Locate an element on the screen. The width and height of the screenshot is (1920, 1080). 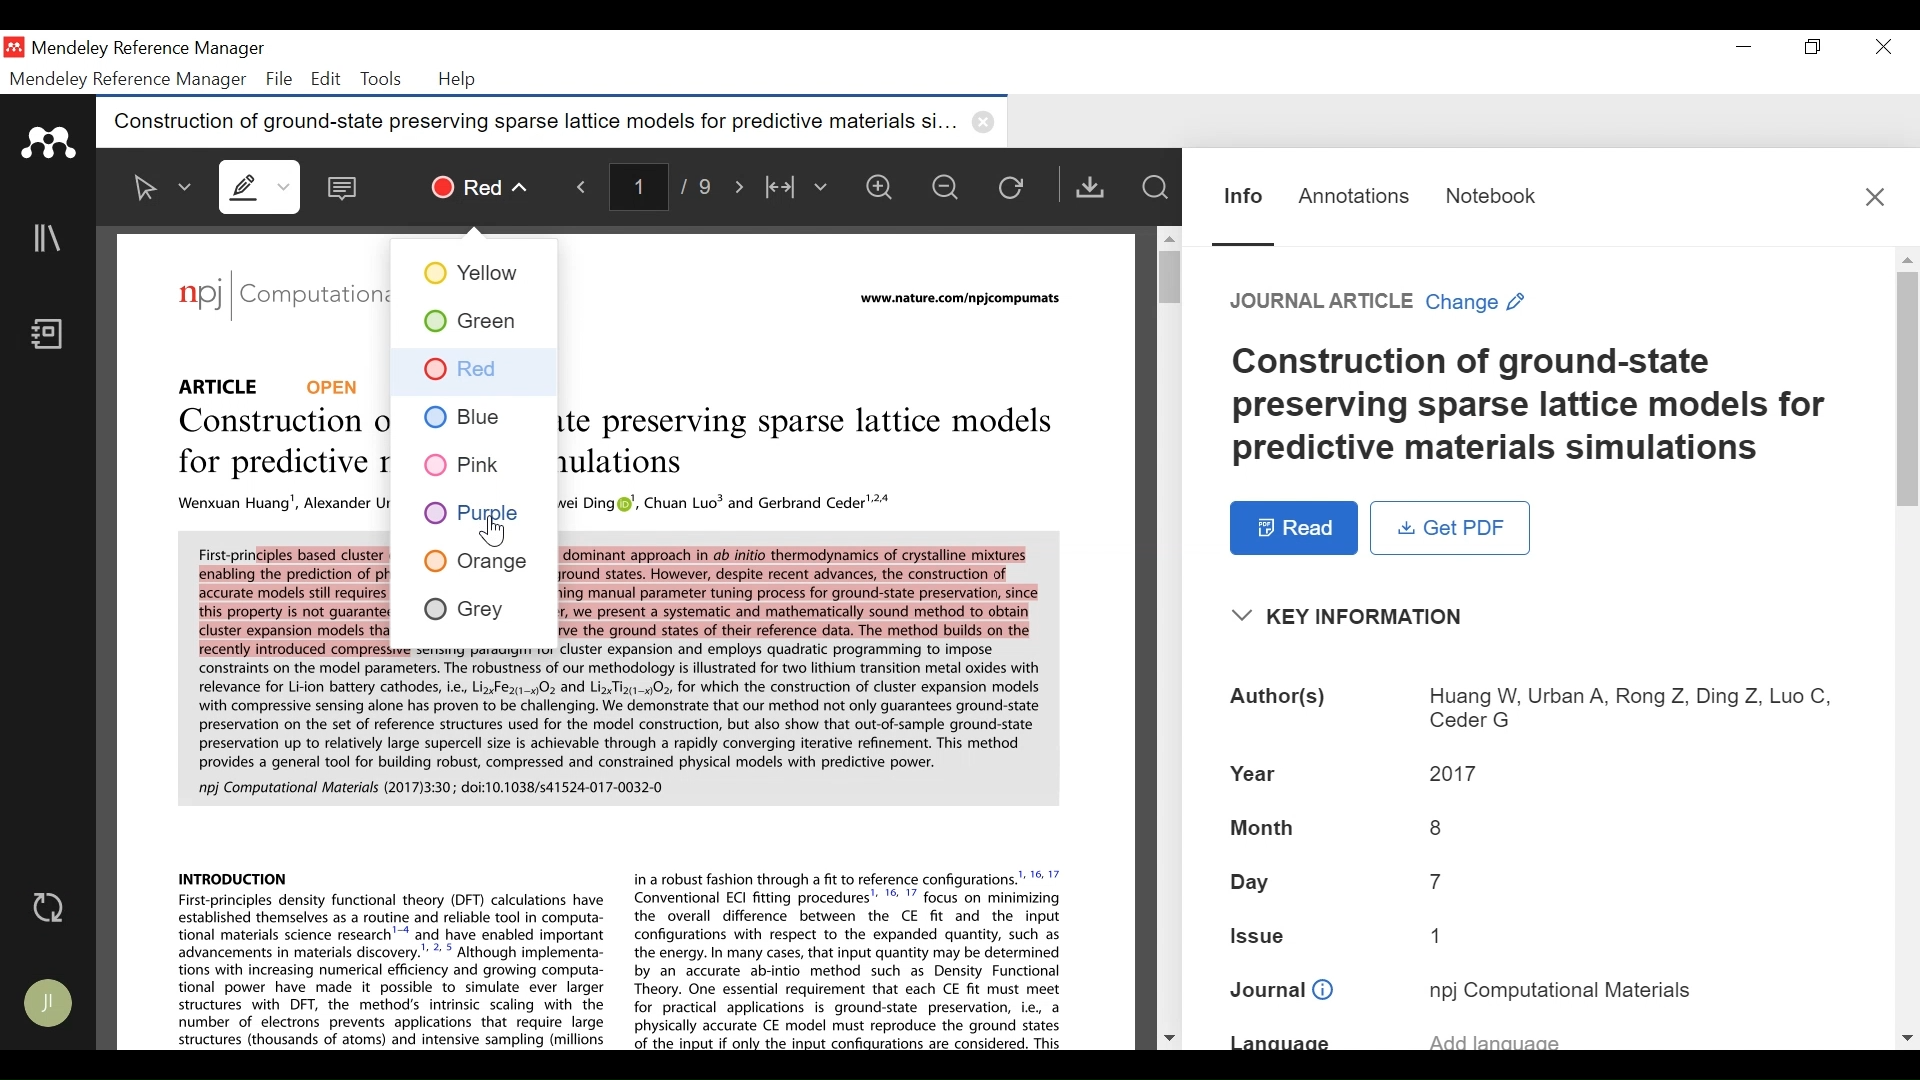
Huang W, Urban A, Rong Z, Ding Z, Luo C,
Ceder G is located at coordinates (1614, 705).